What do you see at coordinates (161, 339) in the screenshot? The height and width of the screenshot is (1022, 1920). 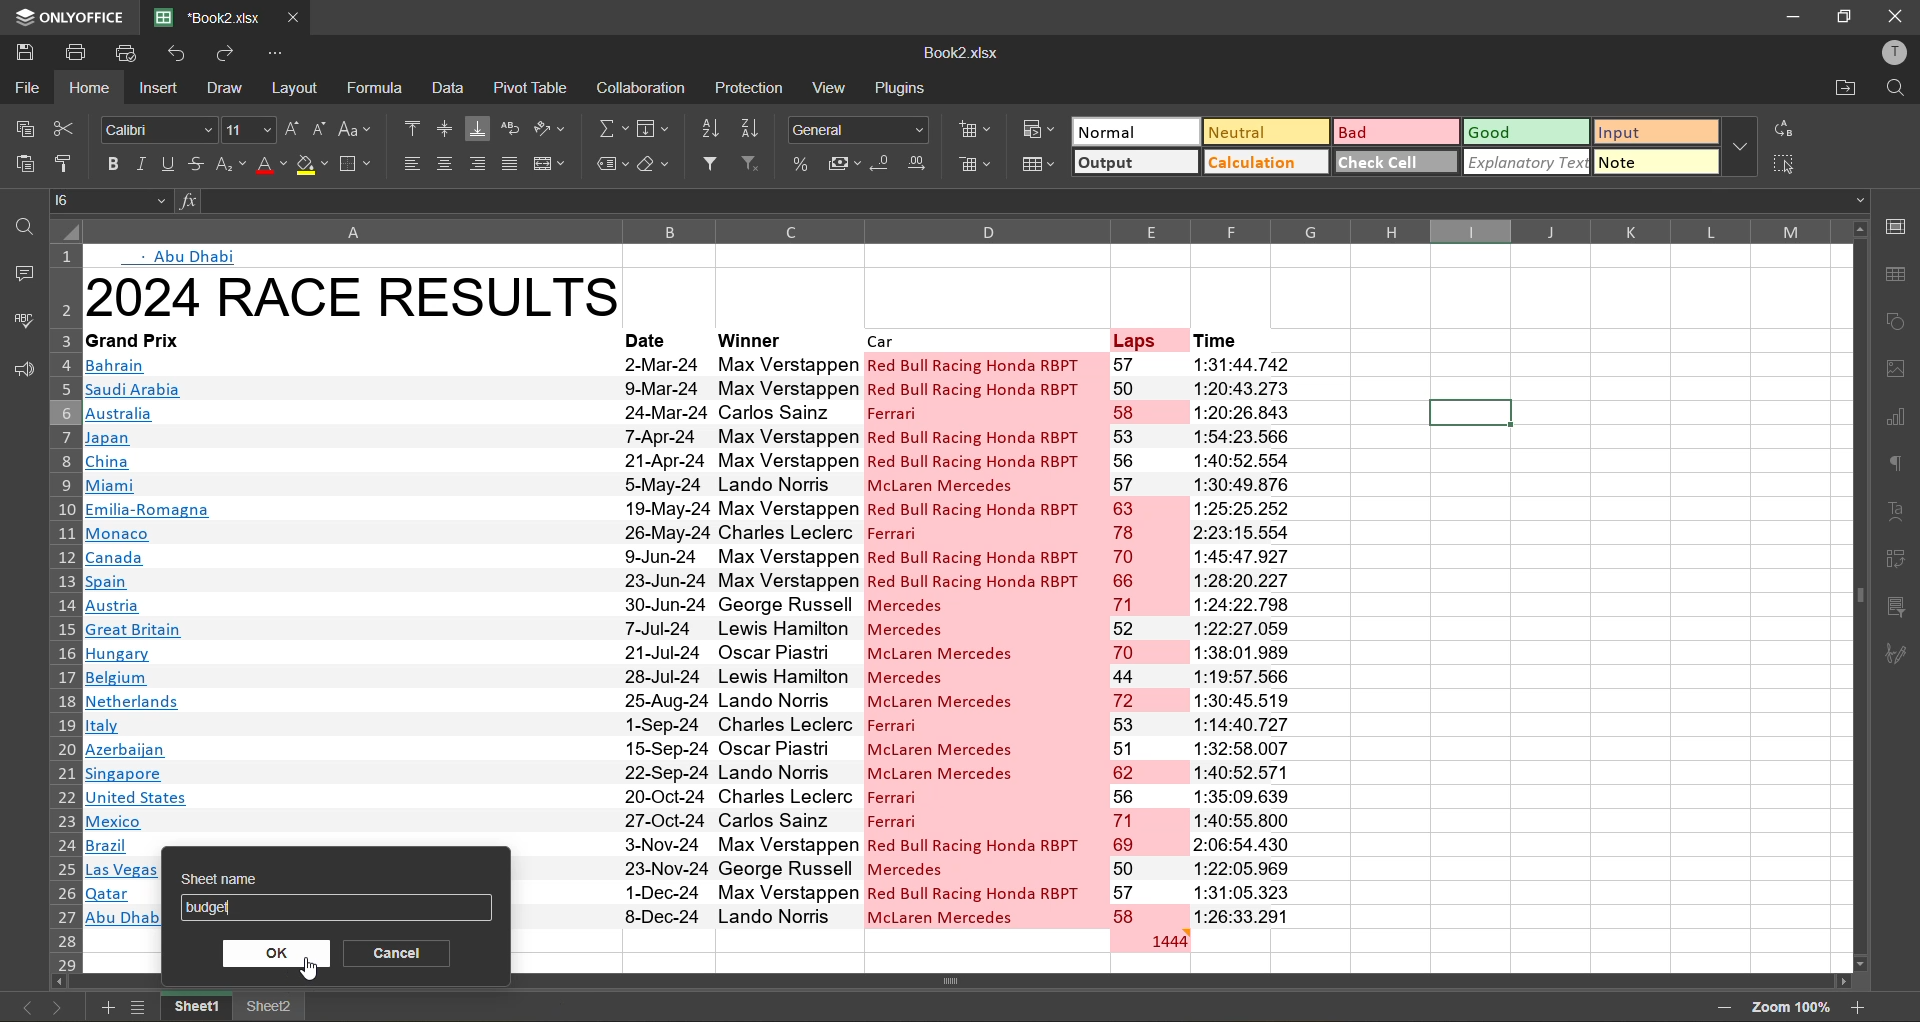 I see `grand prix` at bounding box center [161, 339].